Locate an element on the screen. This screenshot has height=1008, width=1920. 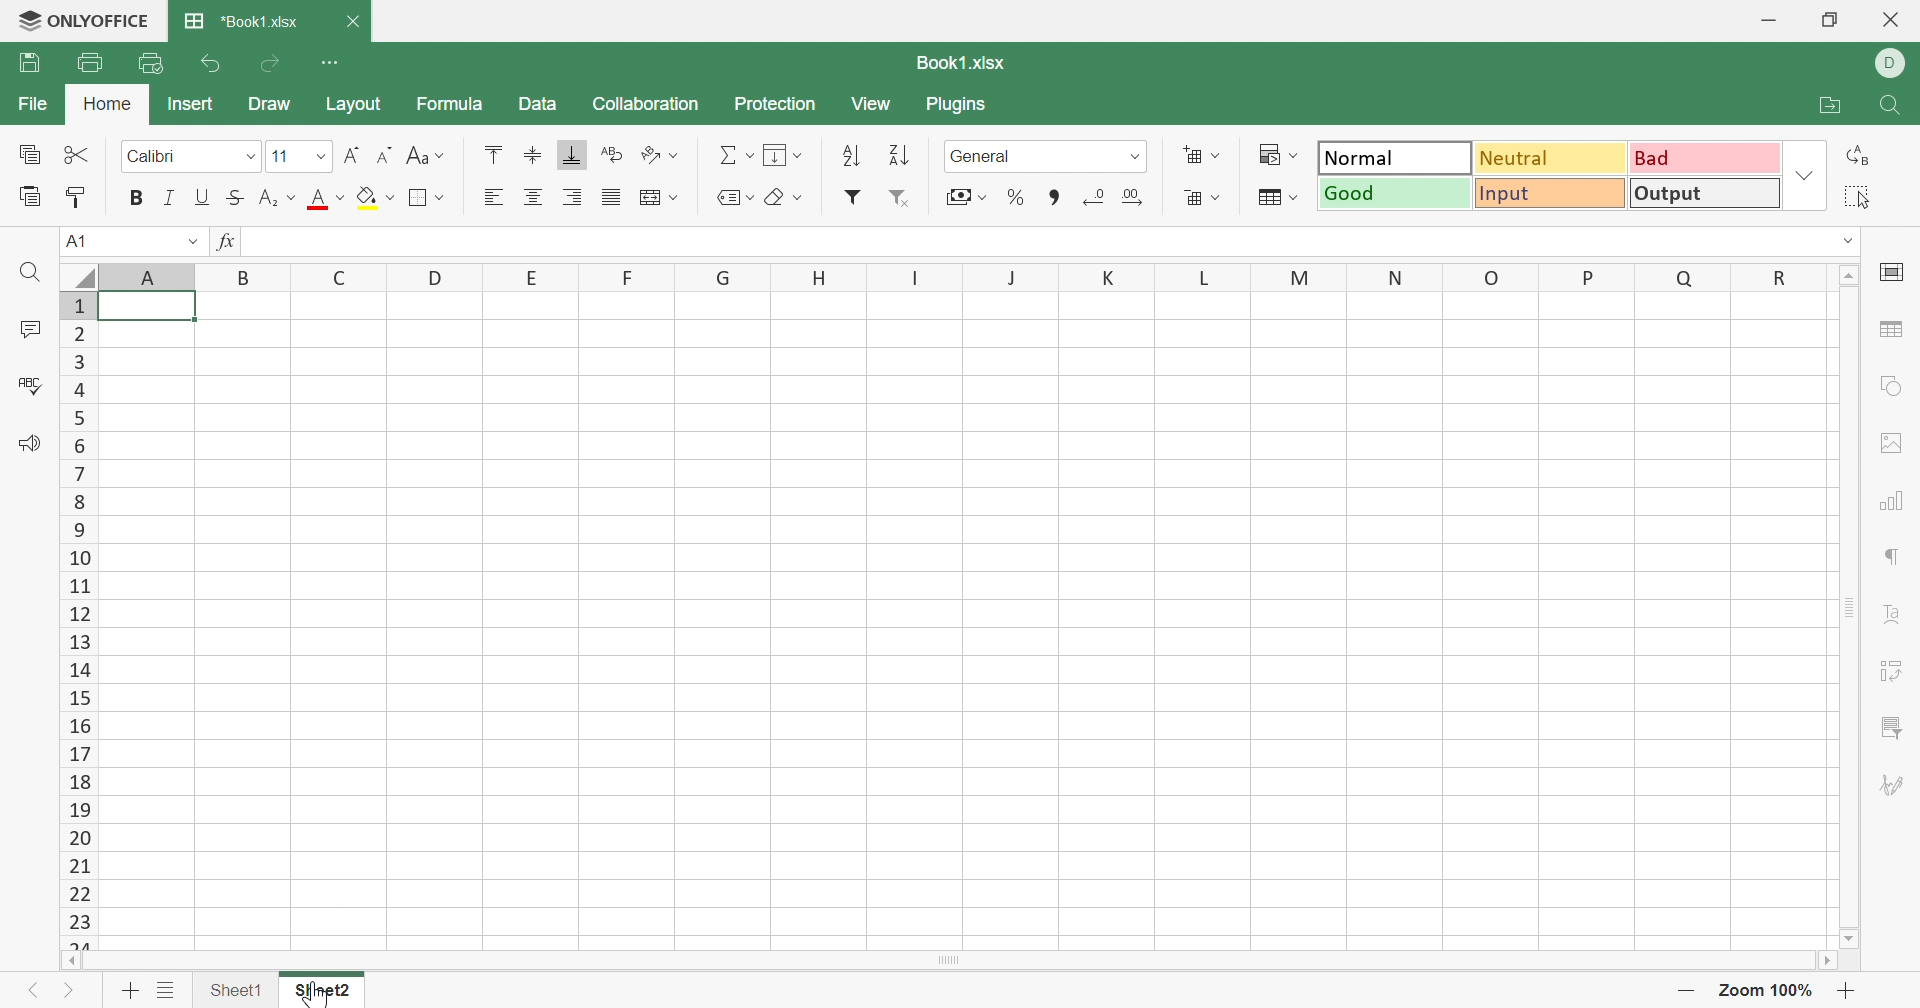
Ascending order is located at coordinates (847, 156).